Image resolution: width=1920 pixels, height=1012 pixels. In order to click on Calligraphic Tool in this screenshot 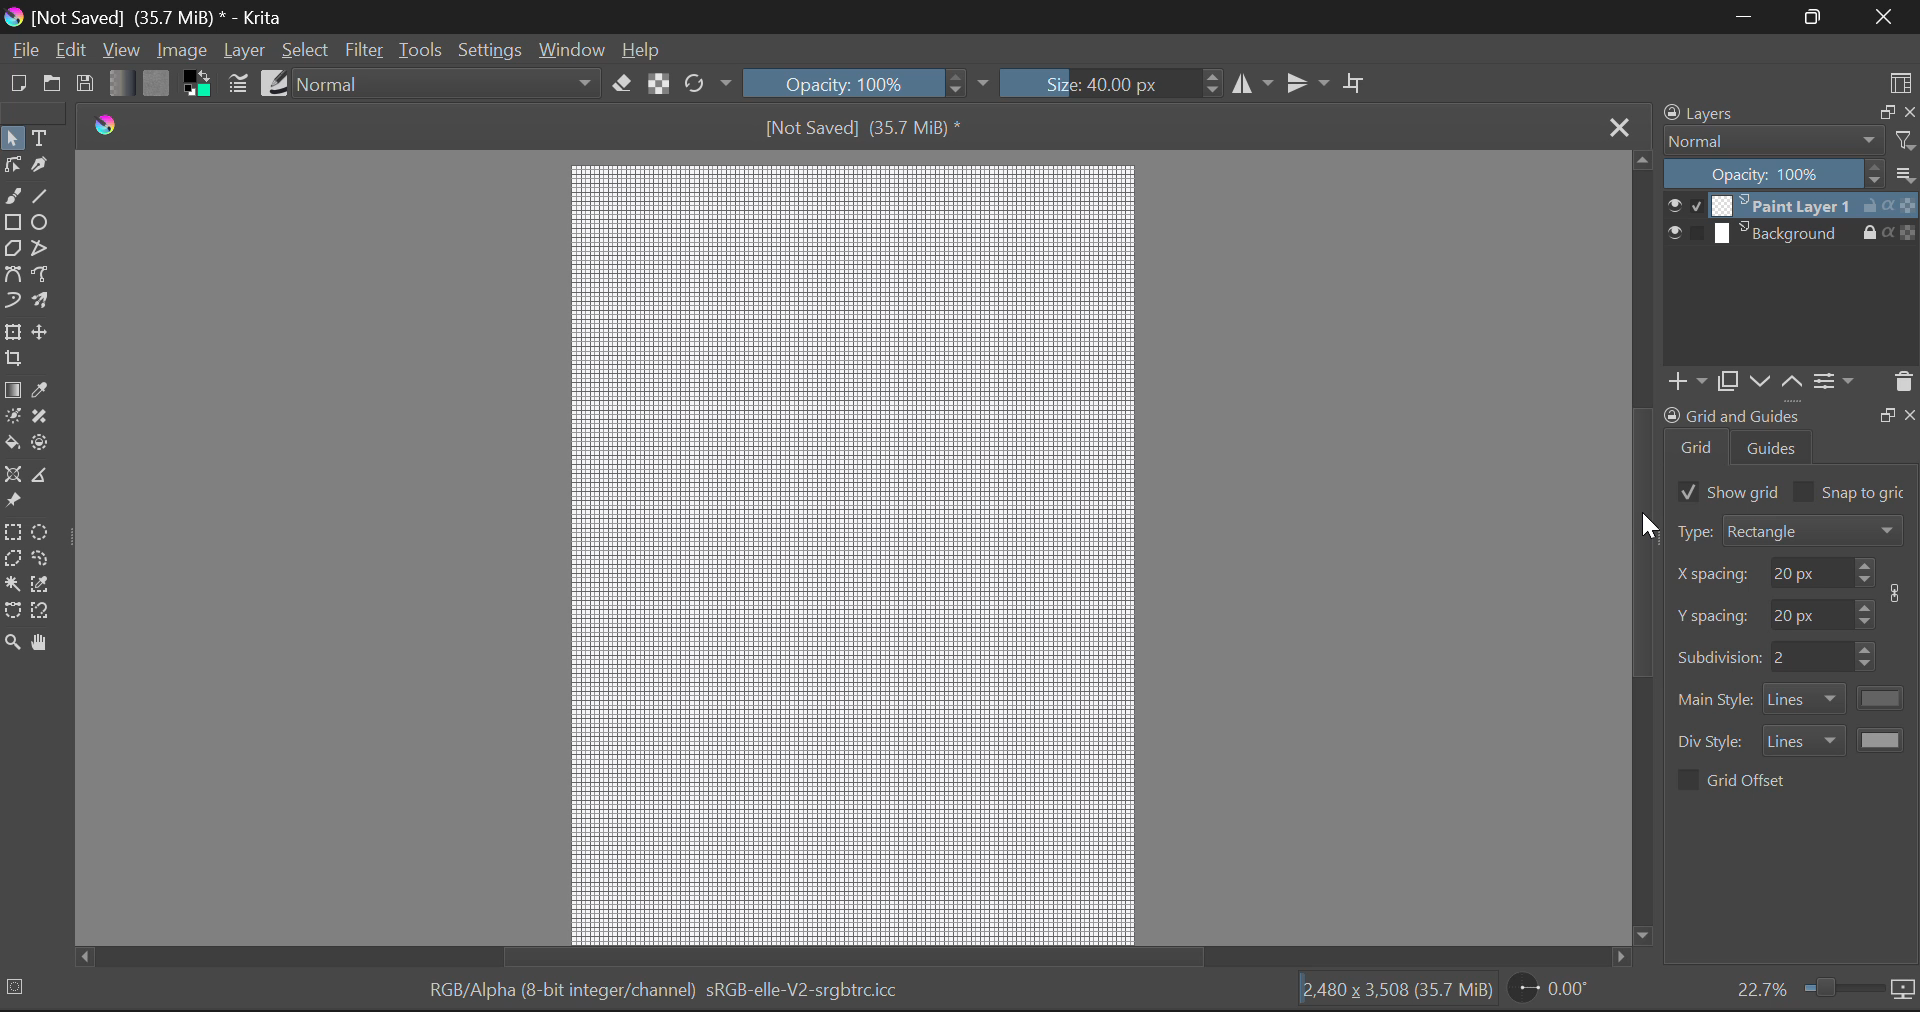, I will do `click(43, 170)`.